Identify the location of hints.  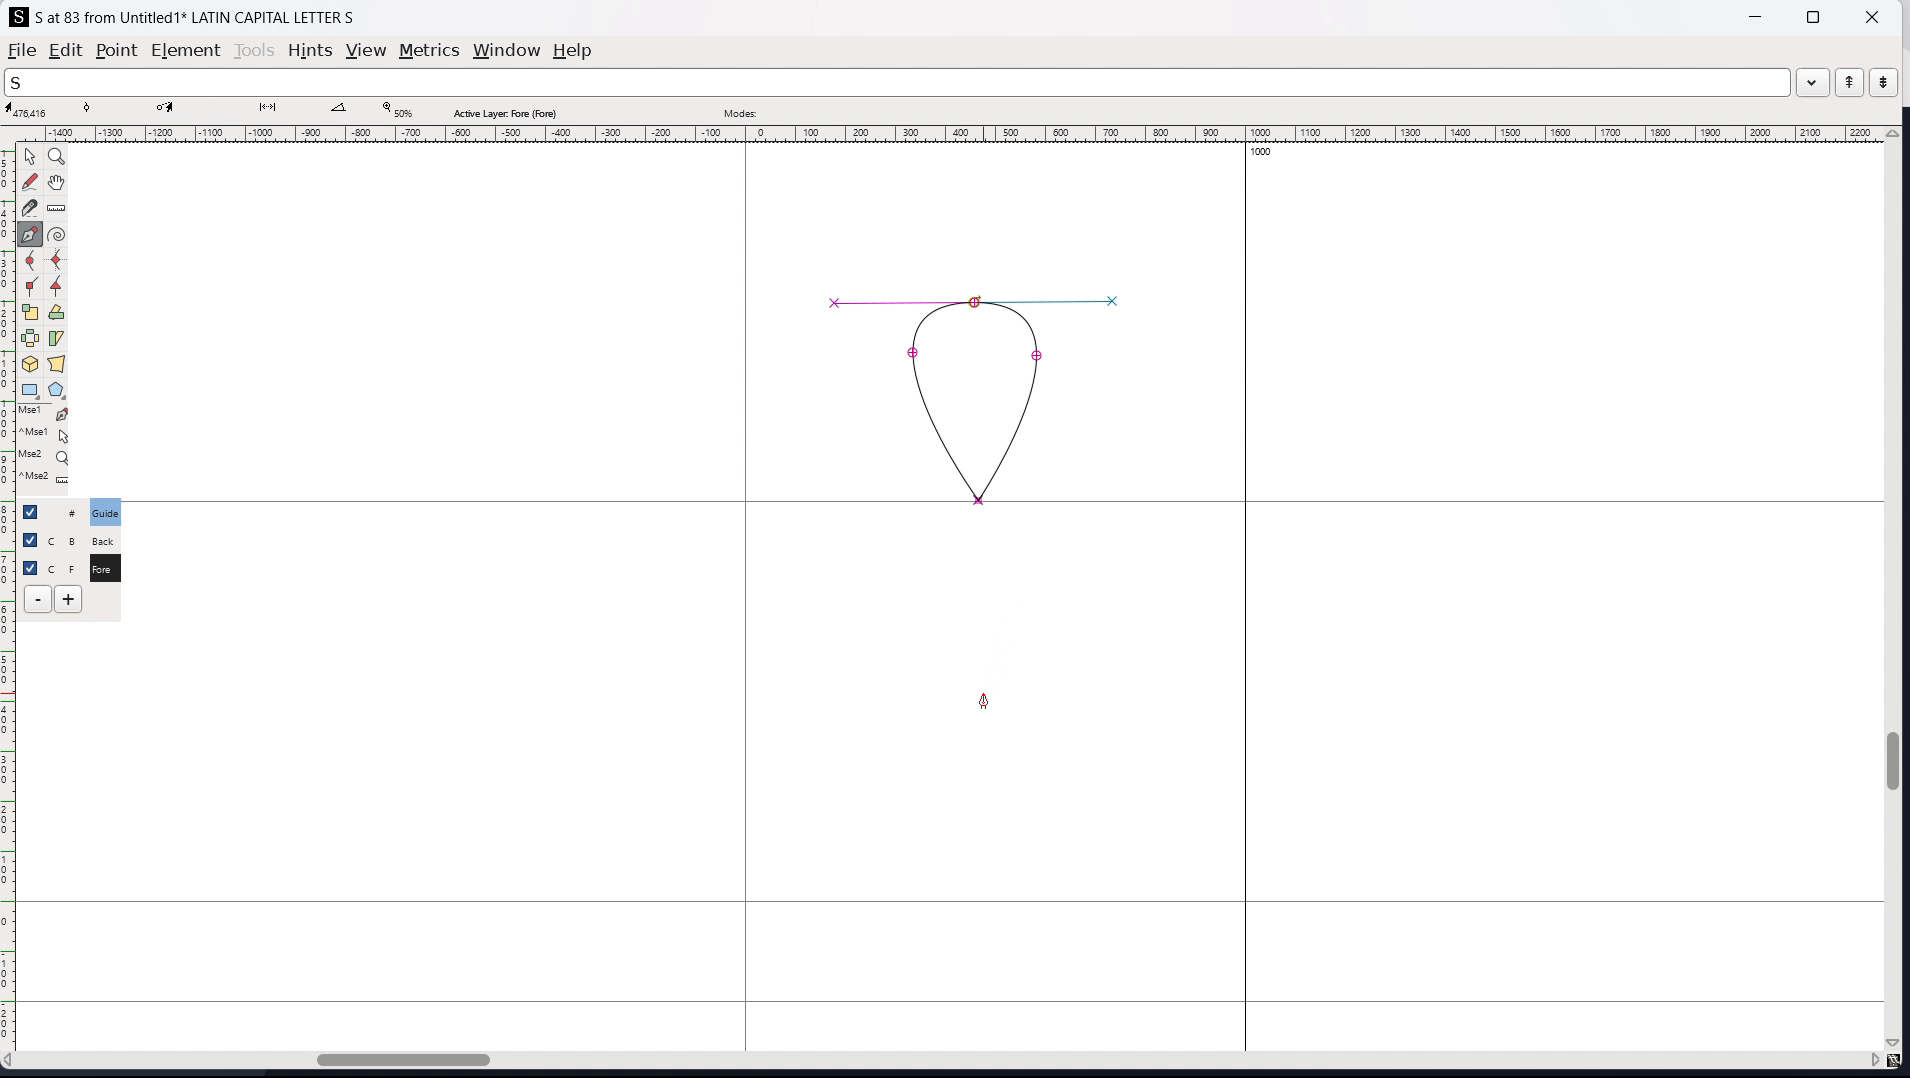
(311, 51).